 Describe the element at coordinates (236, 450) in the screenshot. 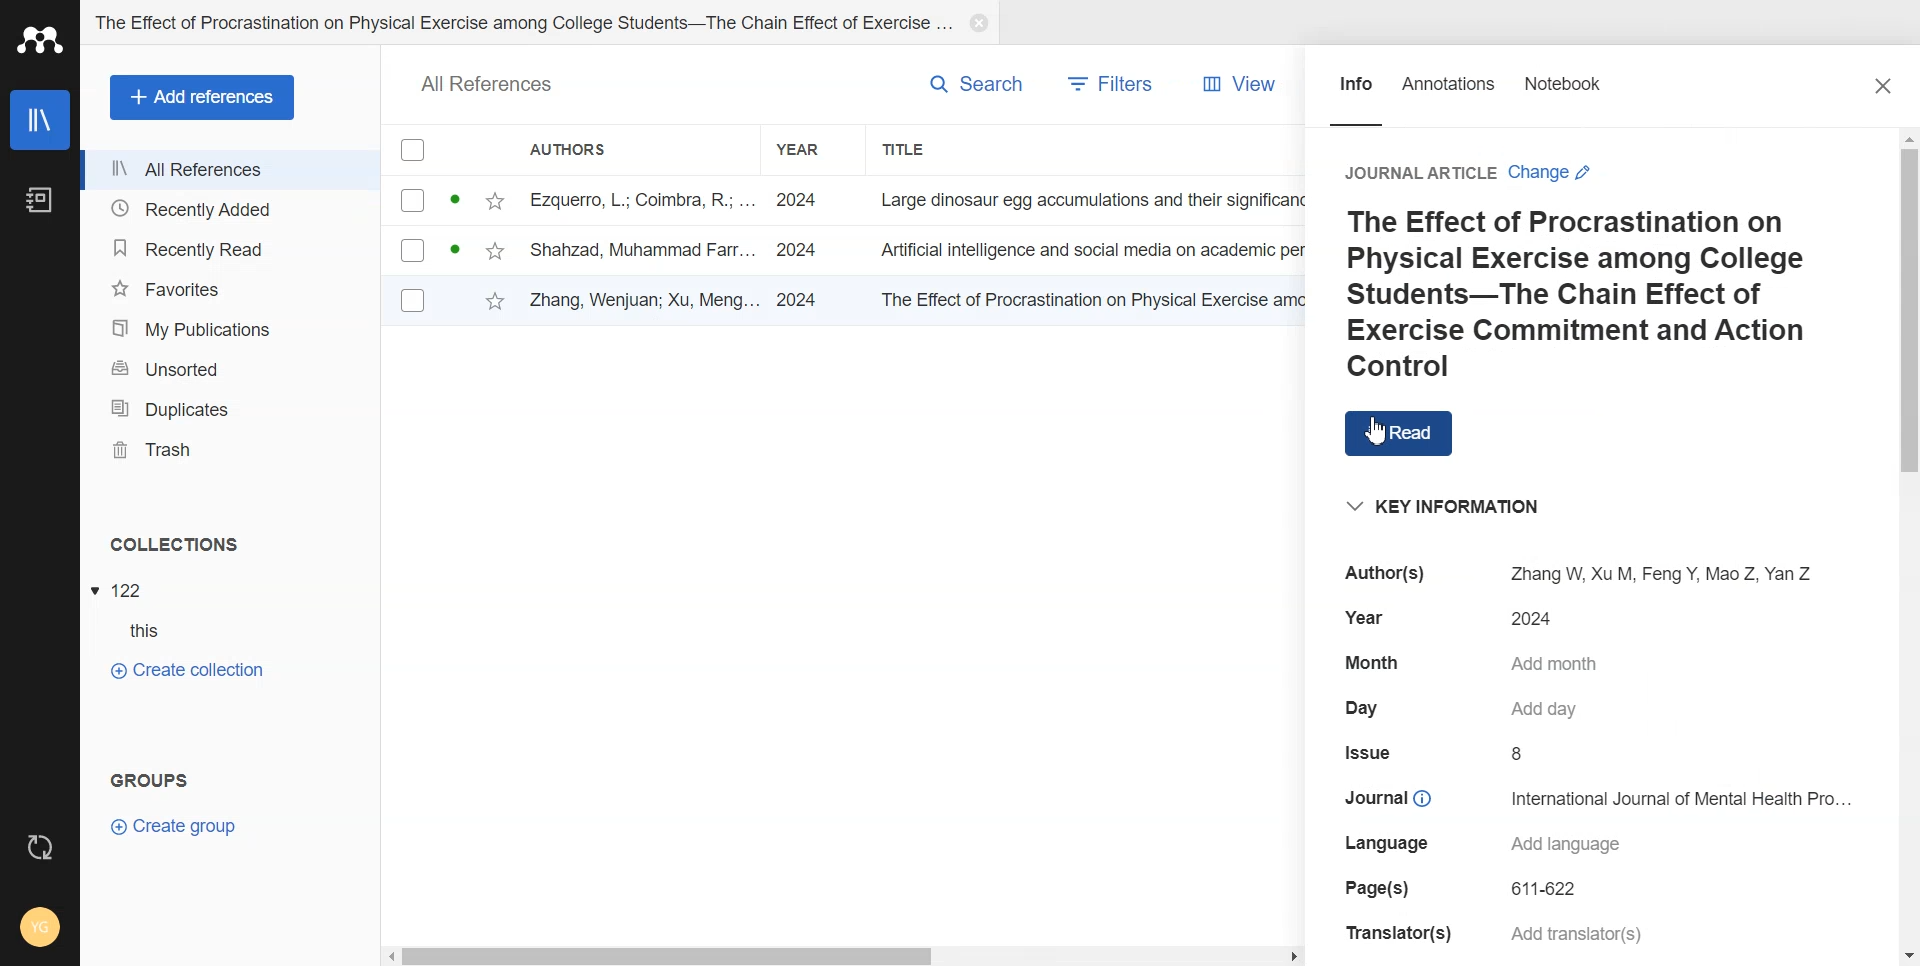

I see `Trash` at that location.